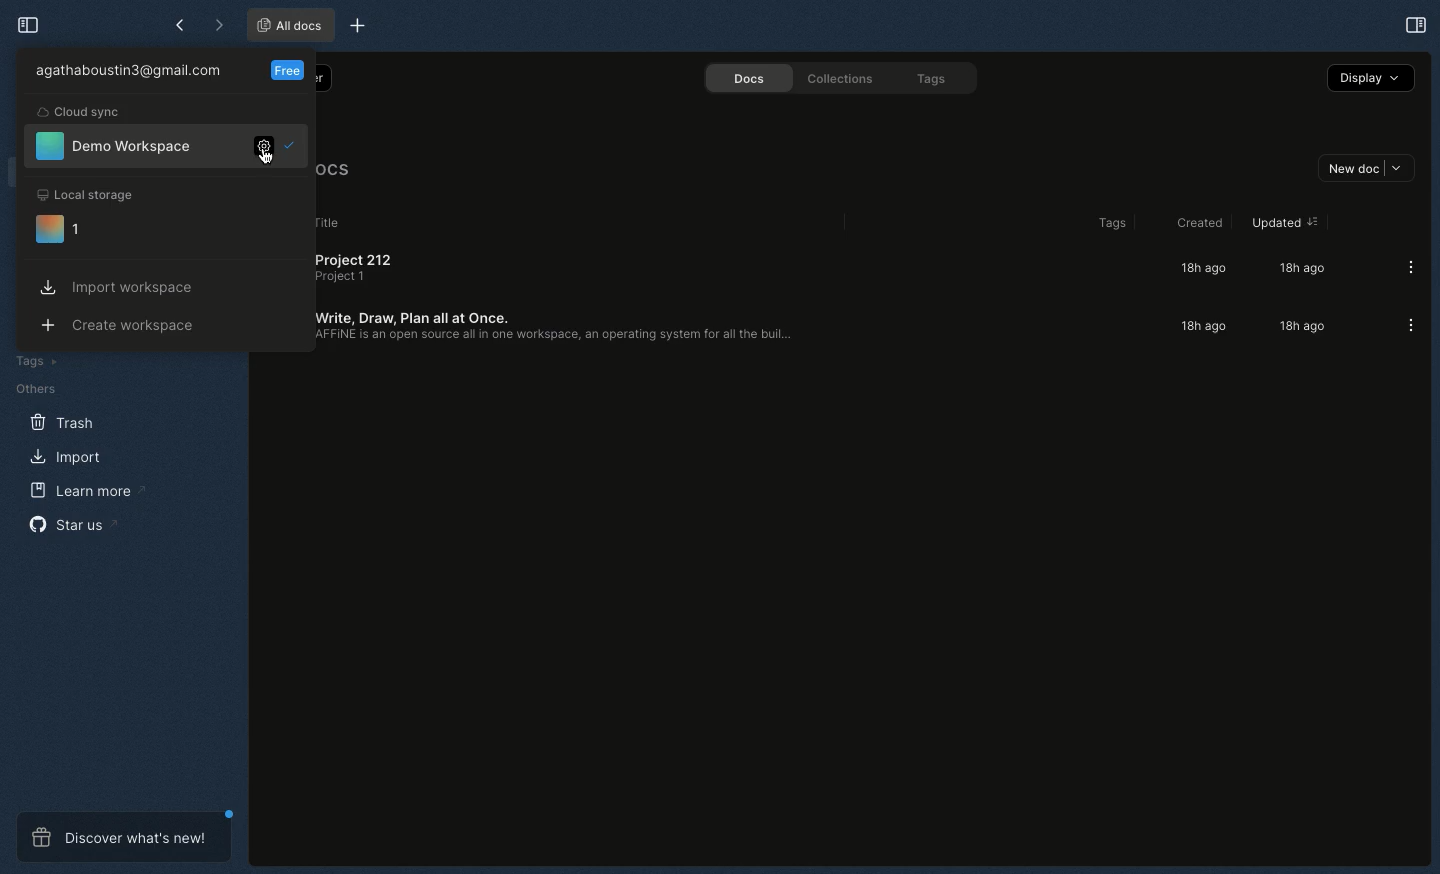 This screenshot has width=1440, height=874. Describe the element at coordinates (33, 389) in the screenshot. I see `Others` at that location.